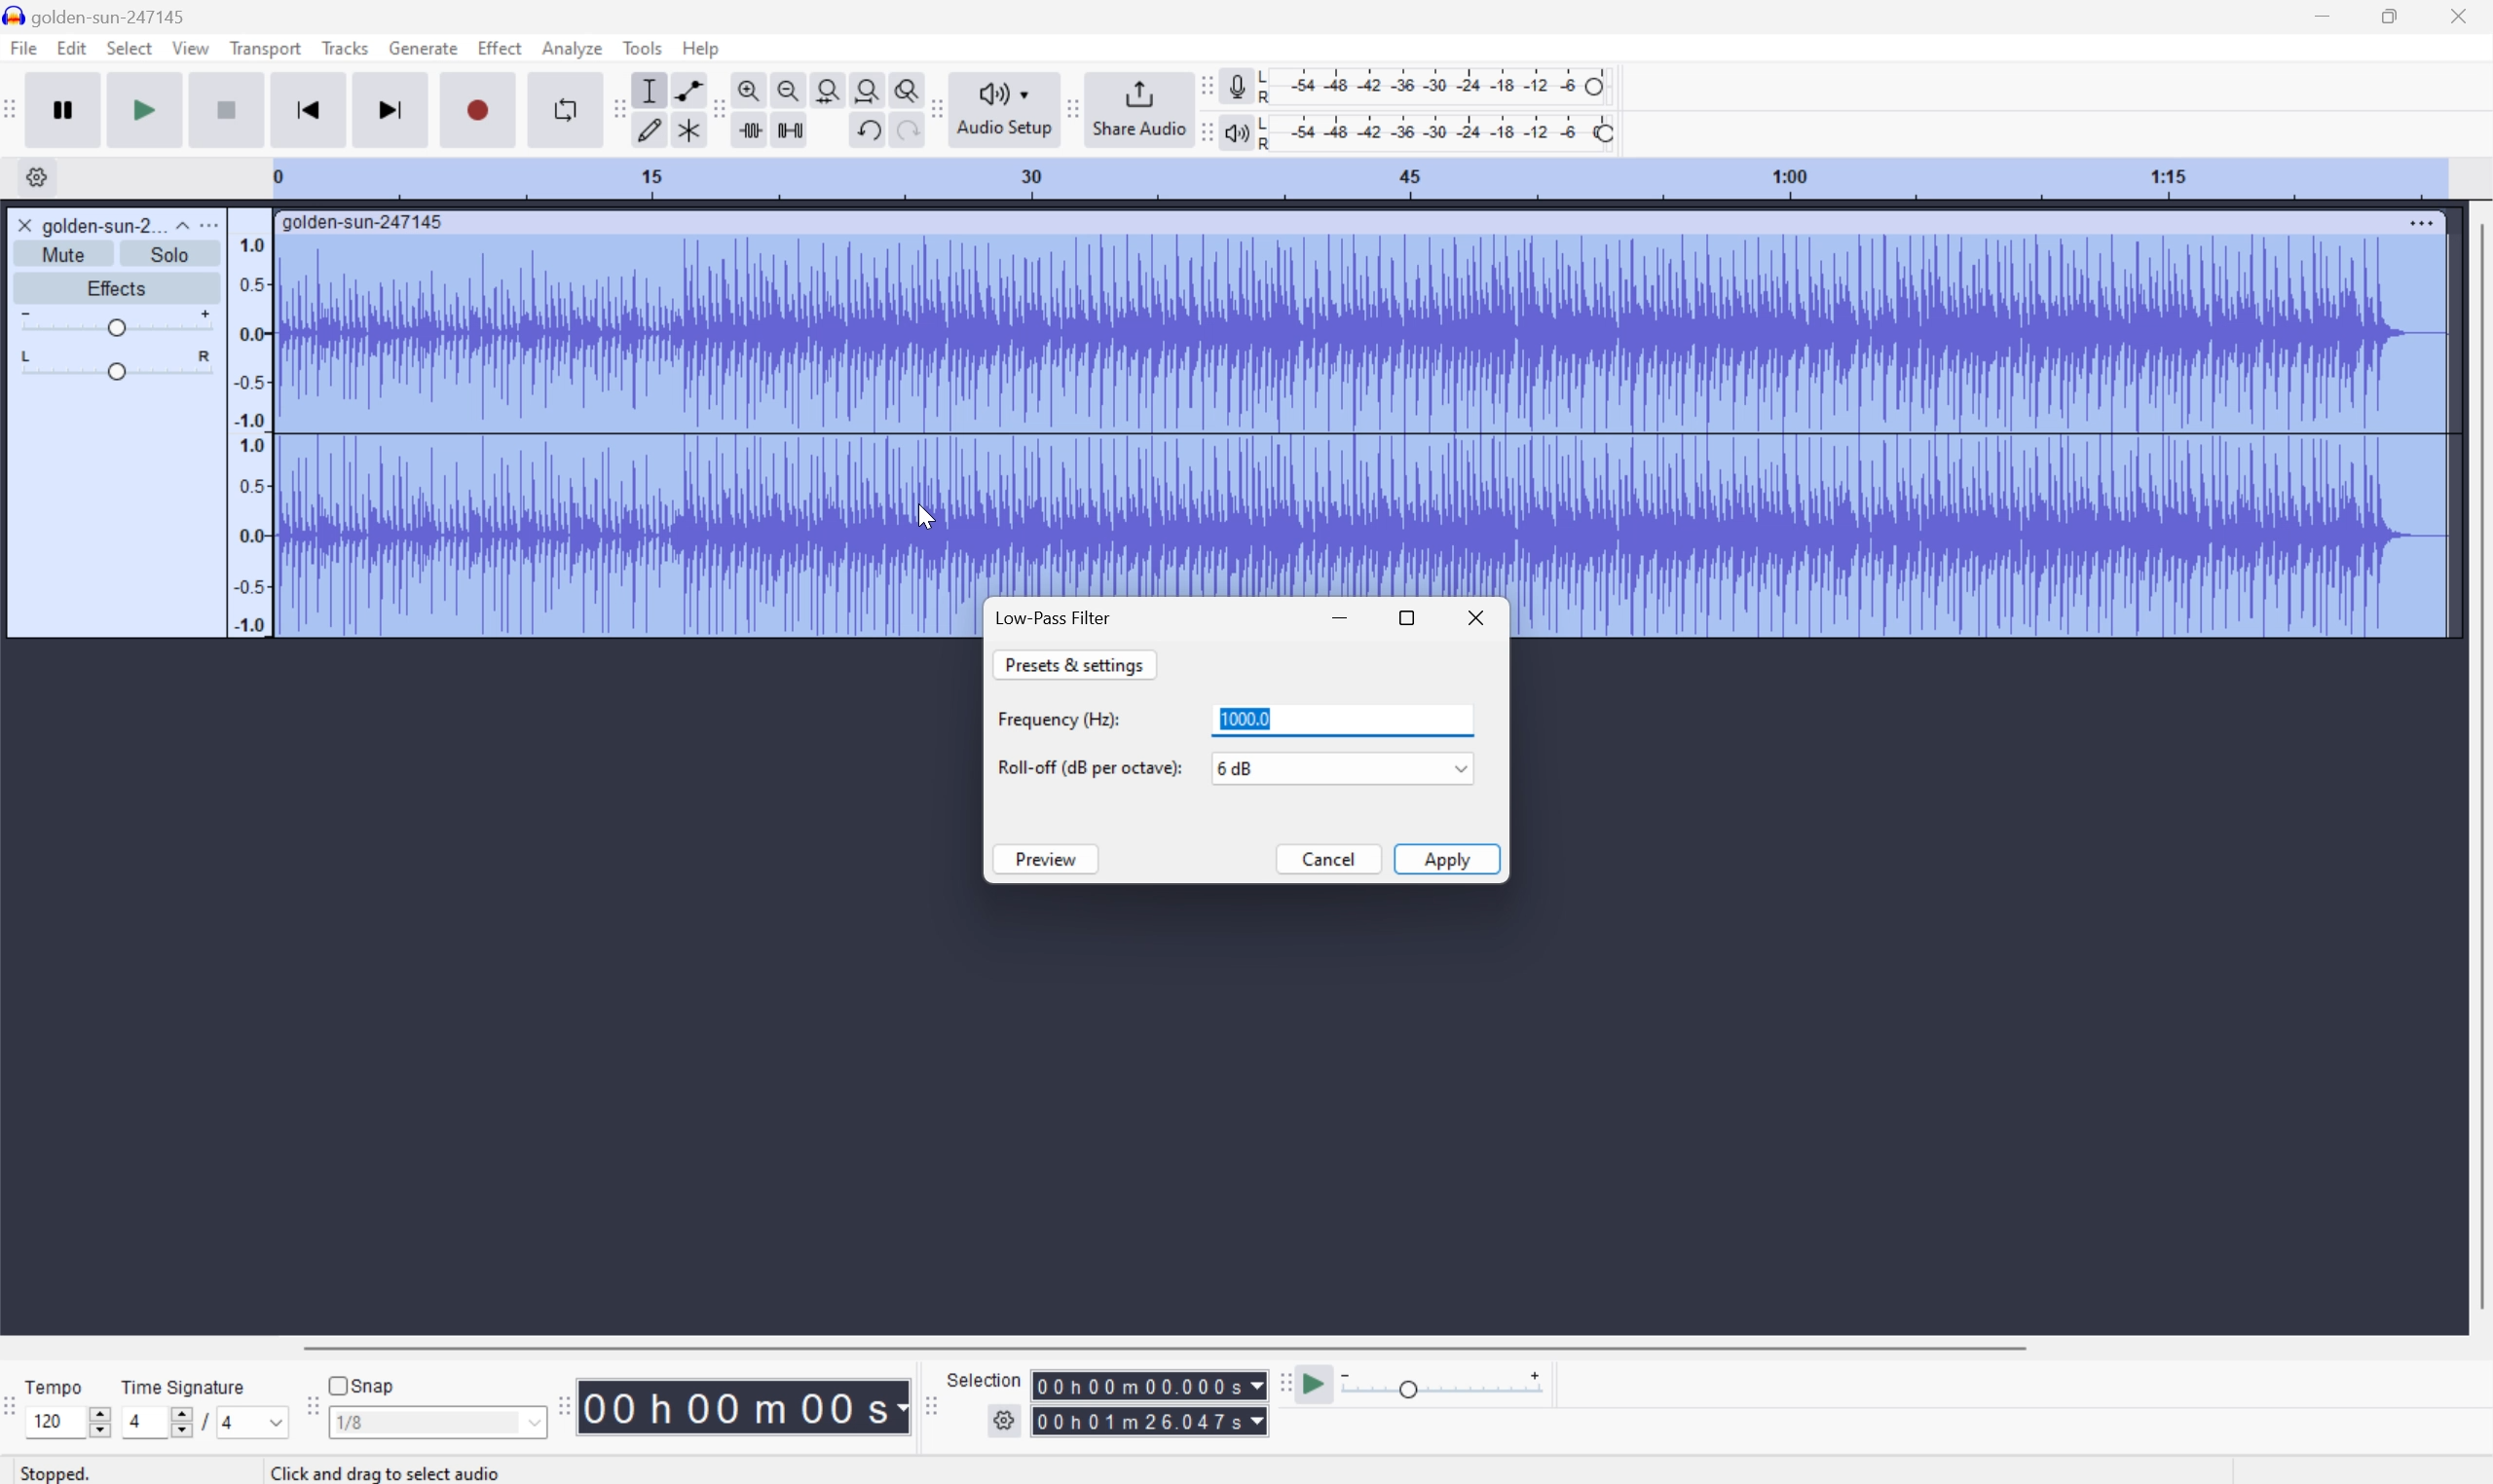 Image resolution: width=2493 pixels, height=1484 pixels. Describe the element at coordinates (934, 109) in the screenshot. I see `Audacity audio setup toolbar` at that location.